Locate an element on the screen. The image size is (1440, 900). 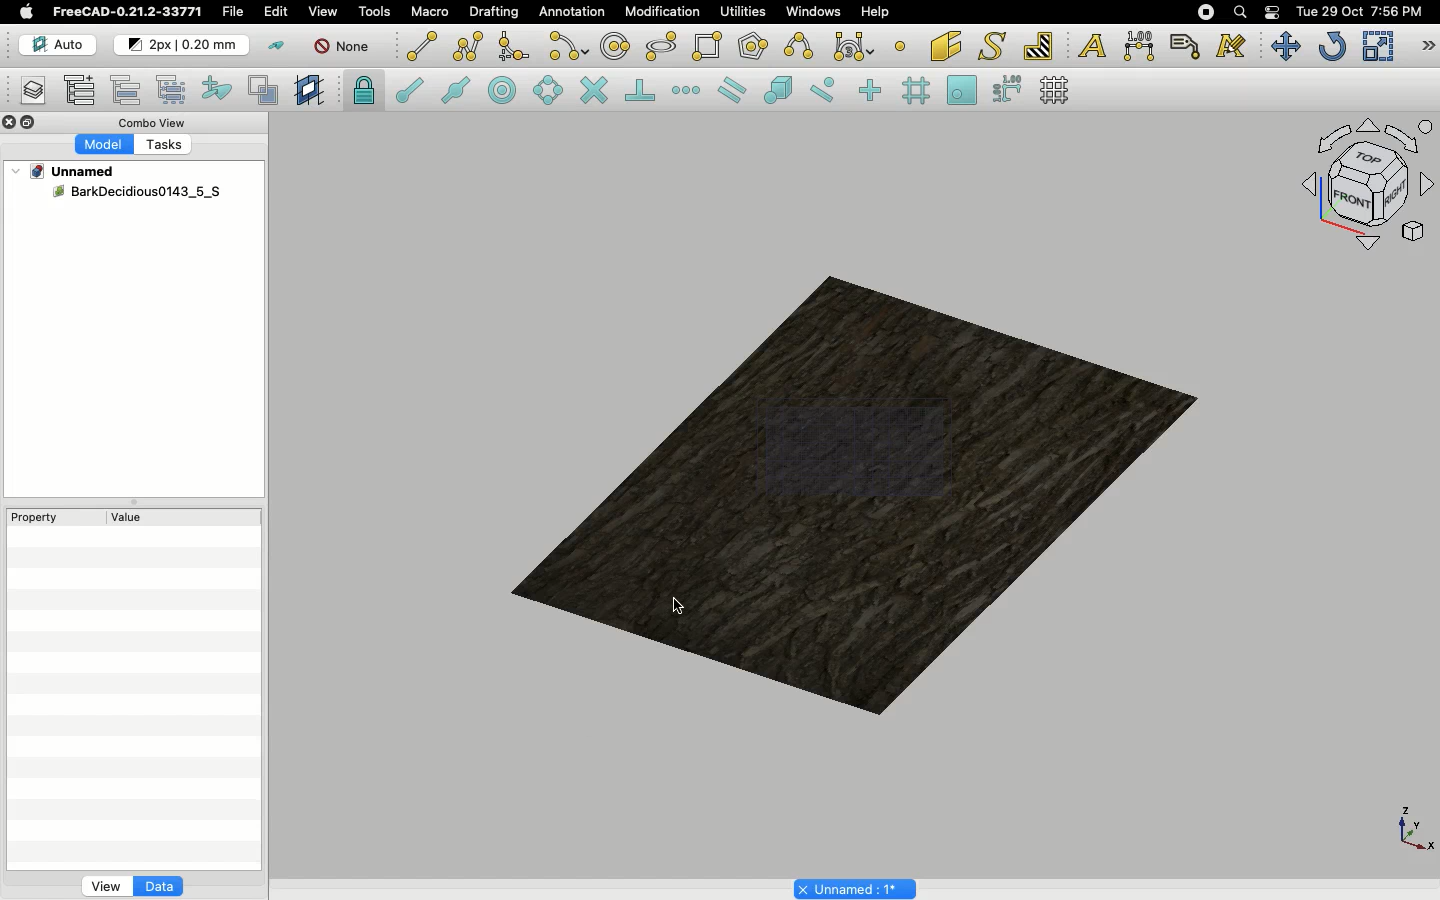
Snap angle is located at coordinates (549, 92).